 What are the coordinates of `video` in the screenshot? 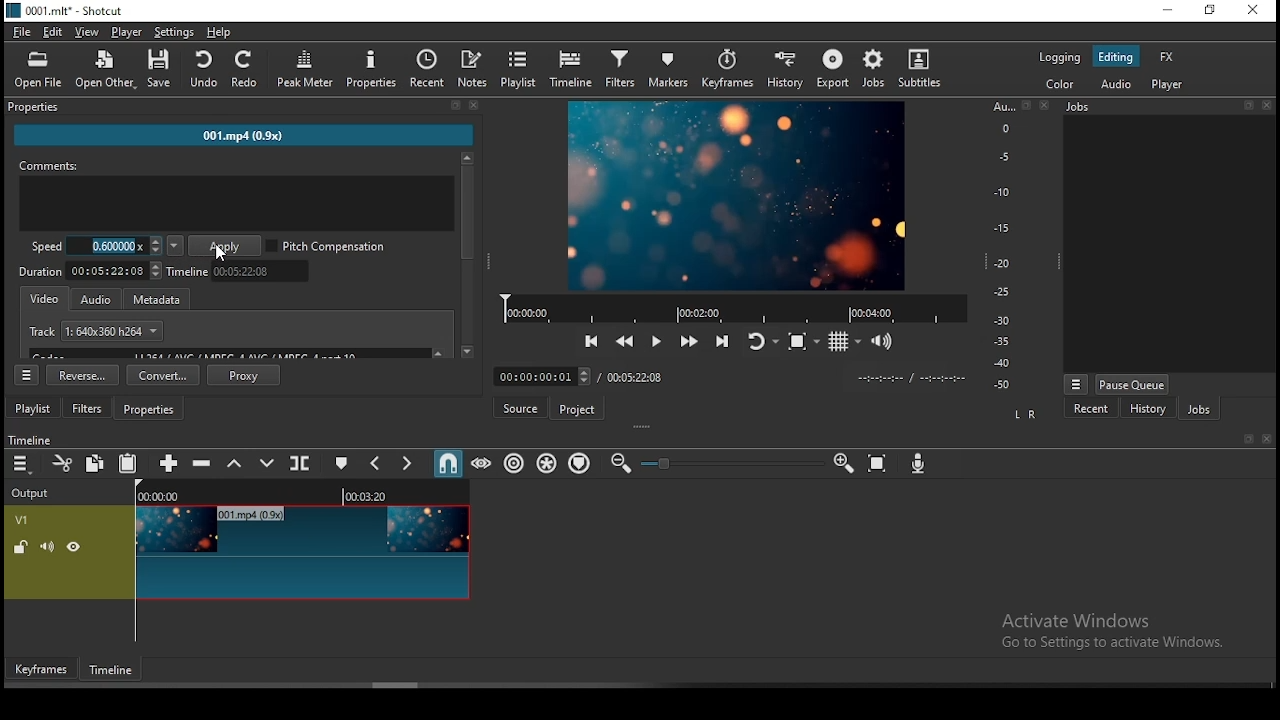 It's located at (44, 298).